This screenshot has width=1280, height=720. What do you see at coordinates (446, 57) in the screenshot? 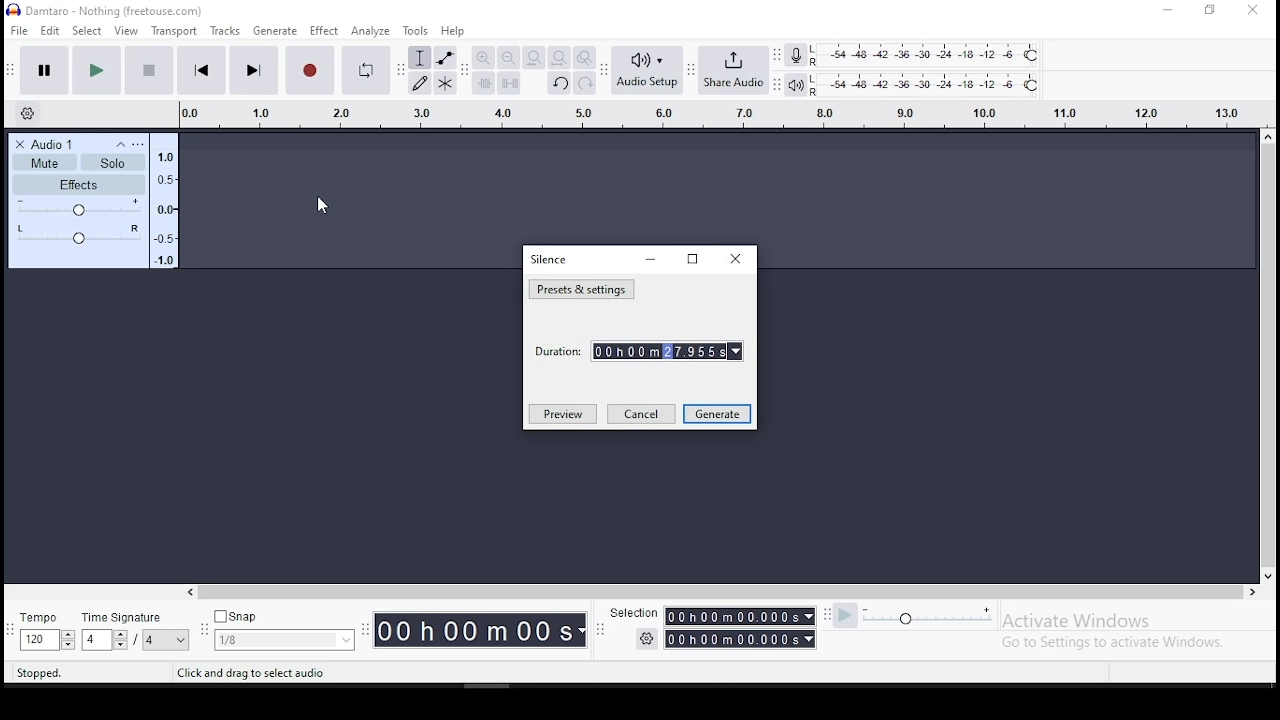
I see `envelope tool` at bounding box center [446, 57].